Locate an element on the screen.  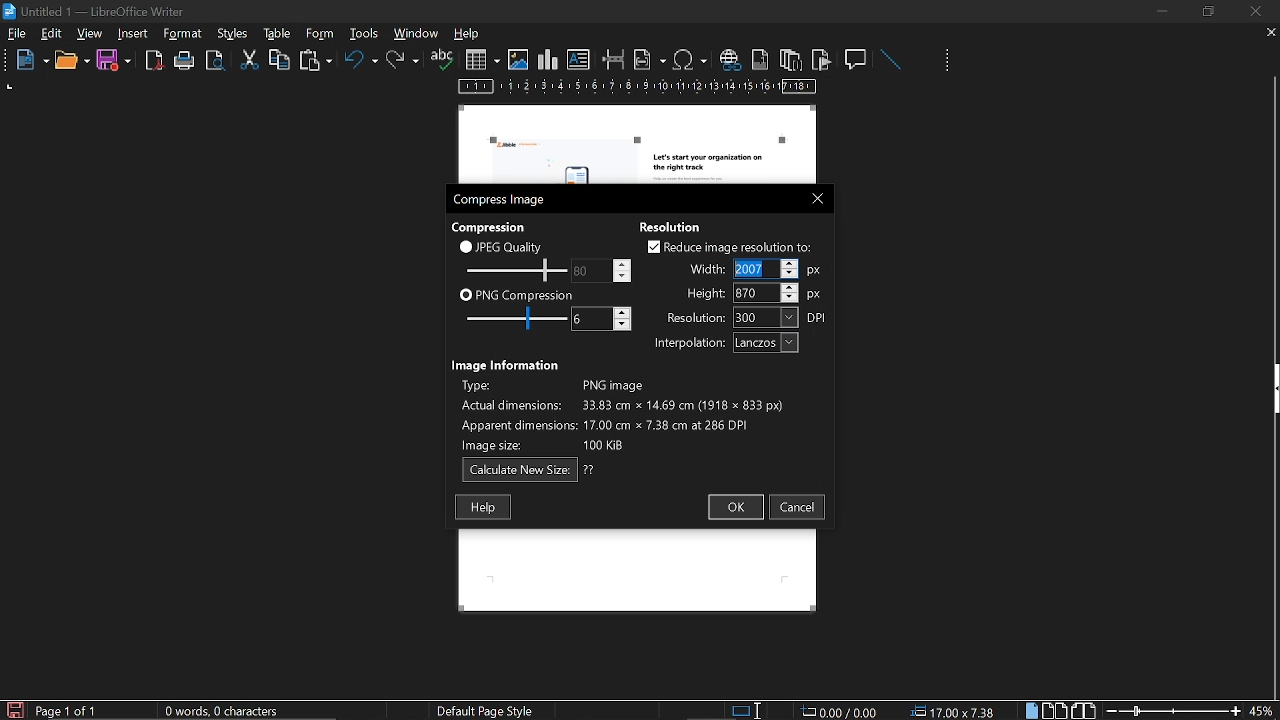
current window is located at coordinates (97, 10).